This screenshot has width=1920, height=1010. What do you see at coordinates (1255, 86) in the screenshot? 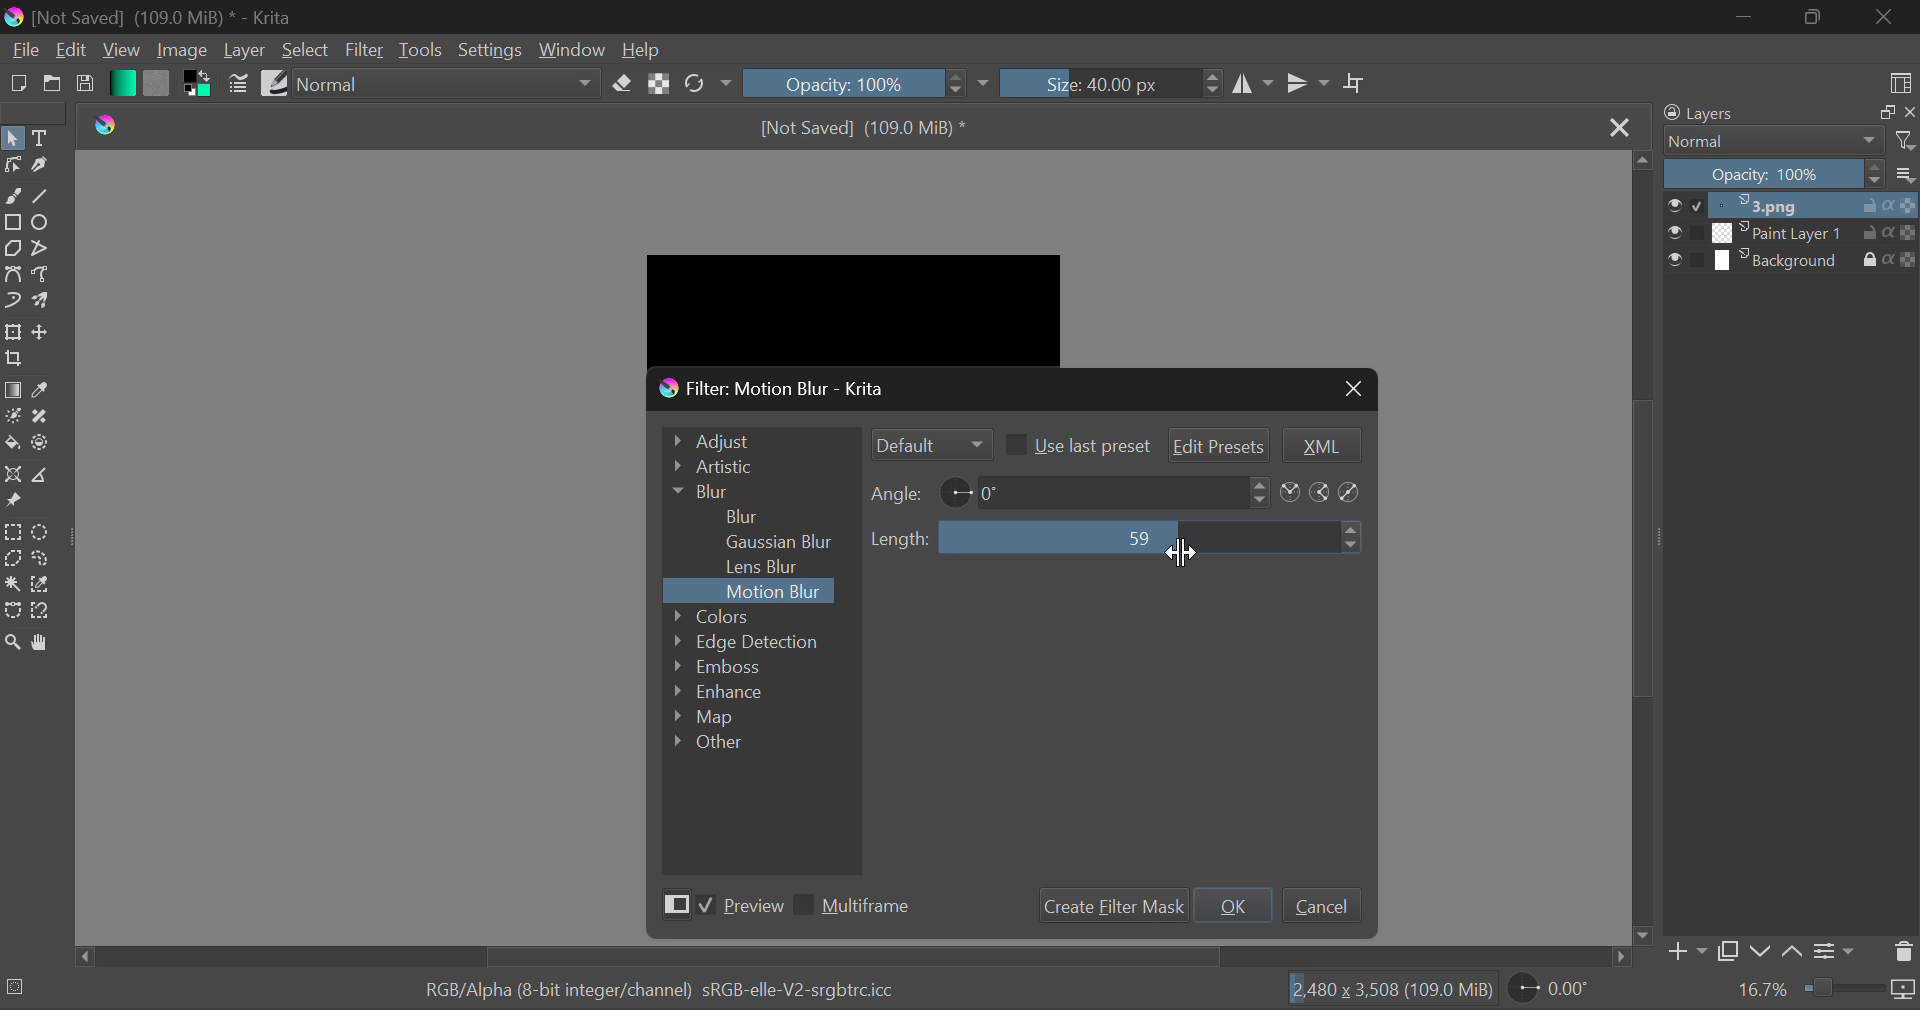
I see `Vertical Mirror Flip` at bounding box center [1255, 86].